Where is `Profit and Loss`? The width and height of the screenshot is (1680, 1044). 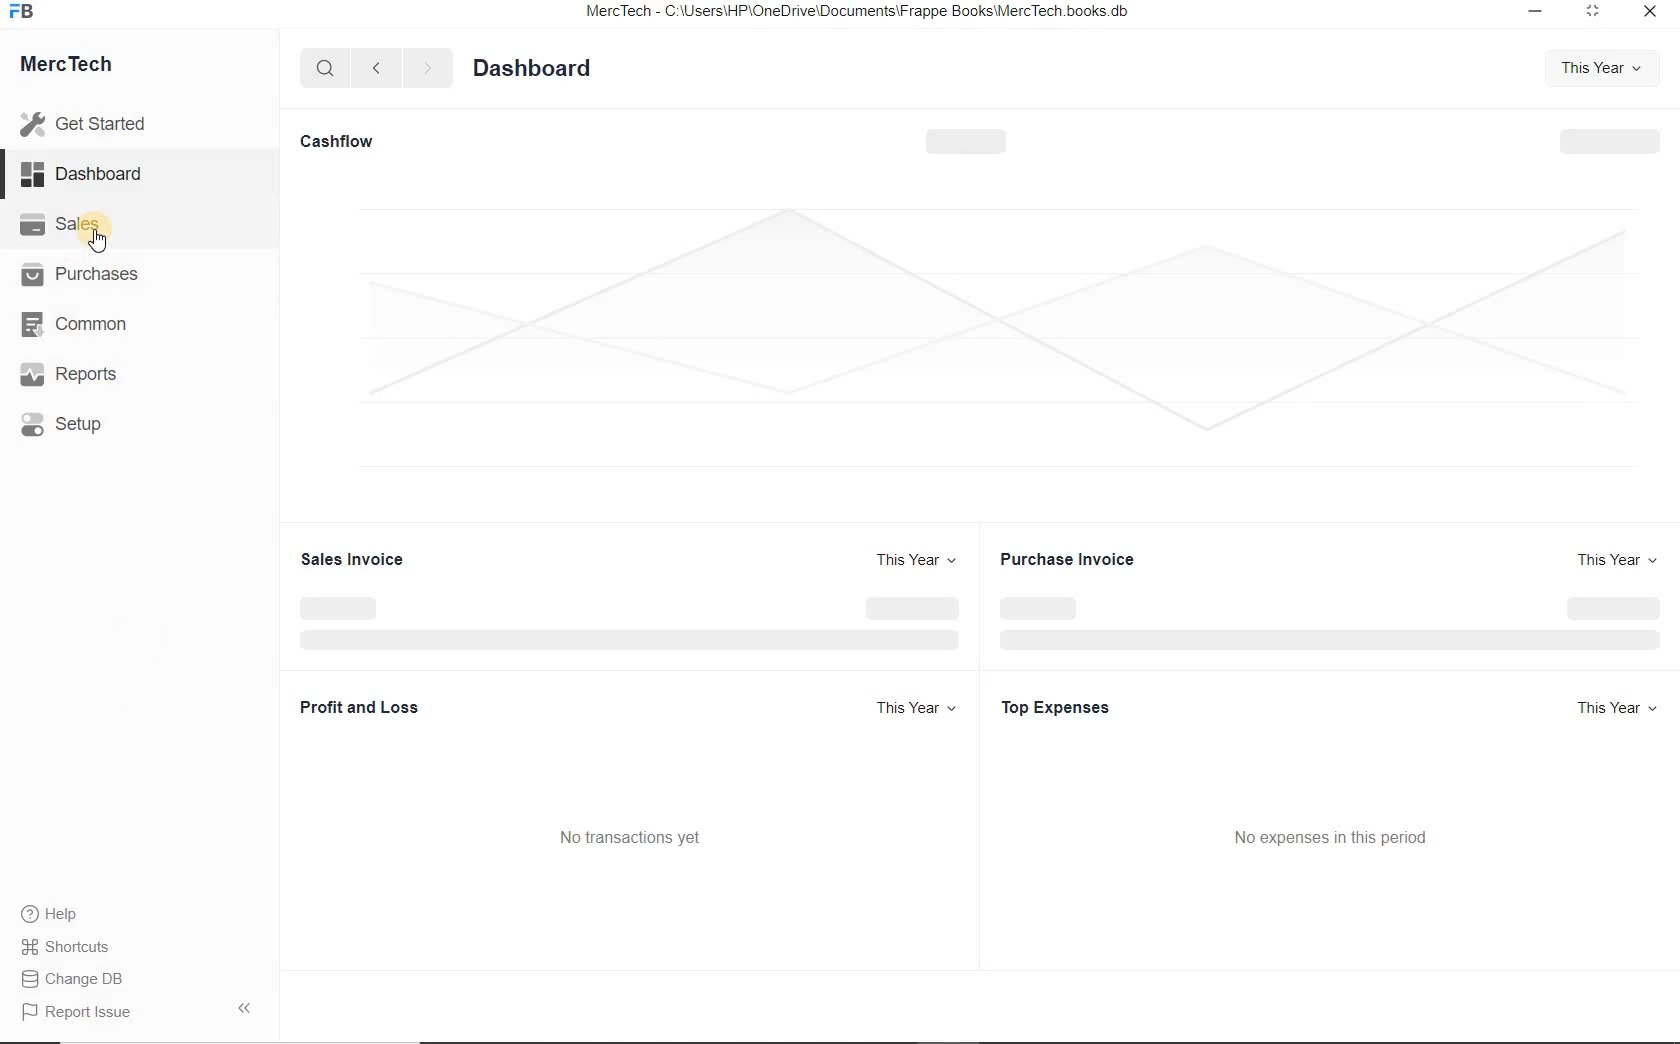
Profit and Loss is located at coordinates (359, 708).